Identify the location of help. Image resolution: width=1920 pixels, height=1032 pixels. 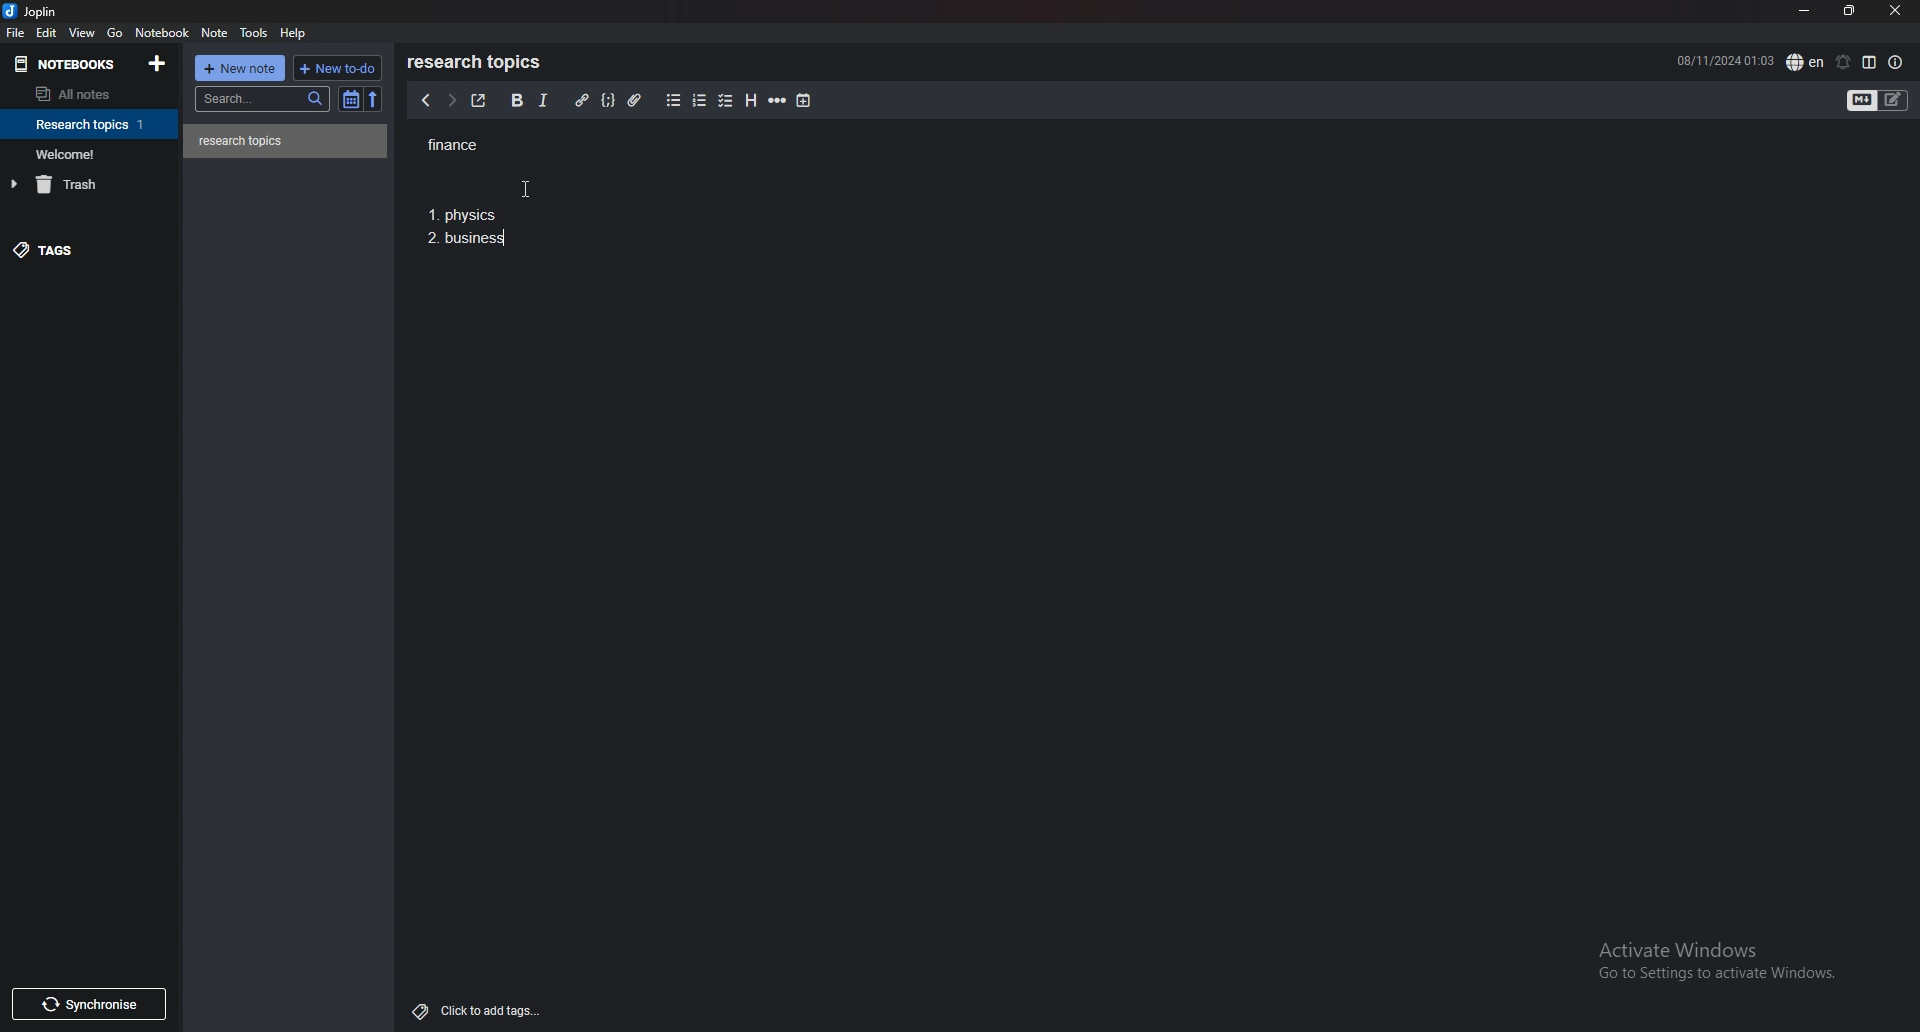
(296, 32).